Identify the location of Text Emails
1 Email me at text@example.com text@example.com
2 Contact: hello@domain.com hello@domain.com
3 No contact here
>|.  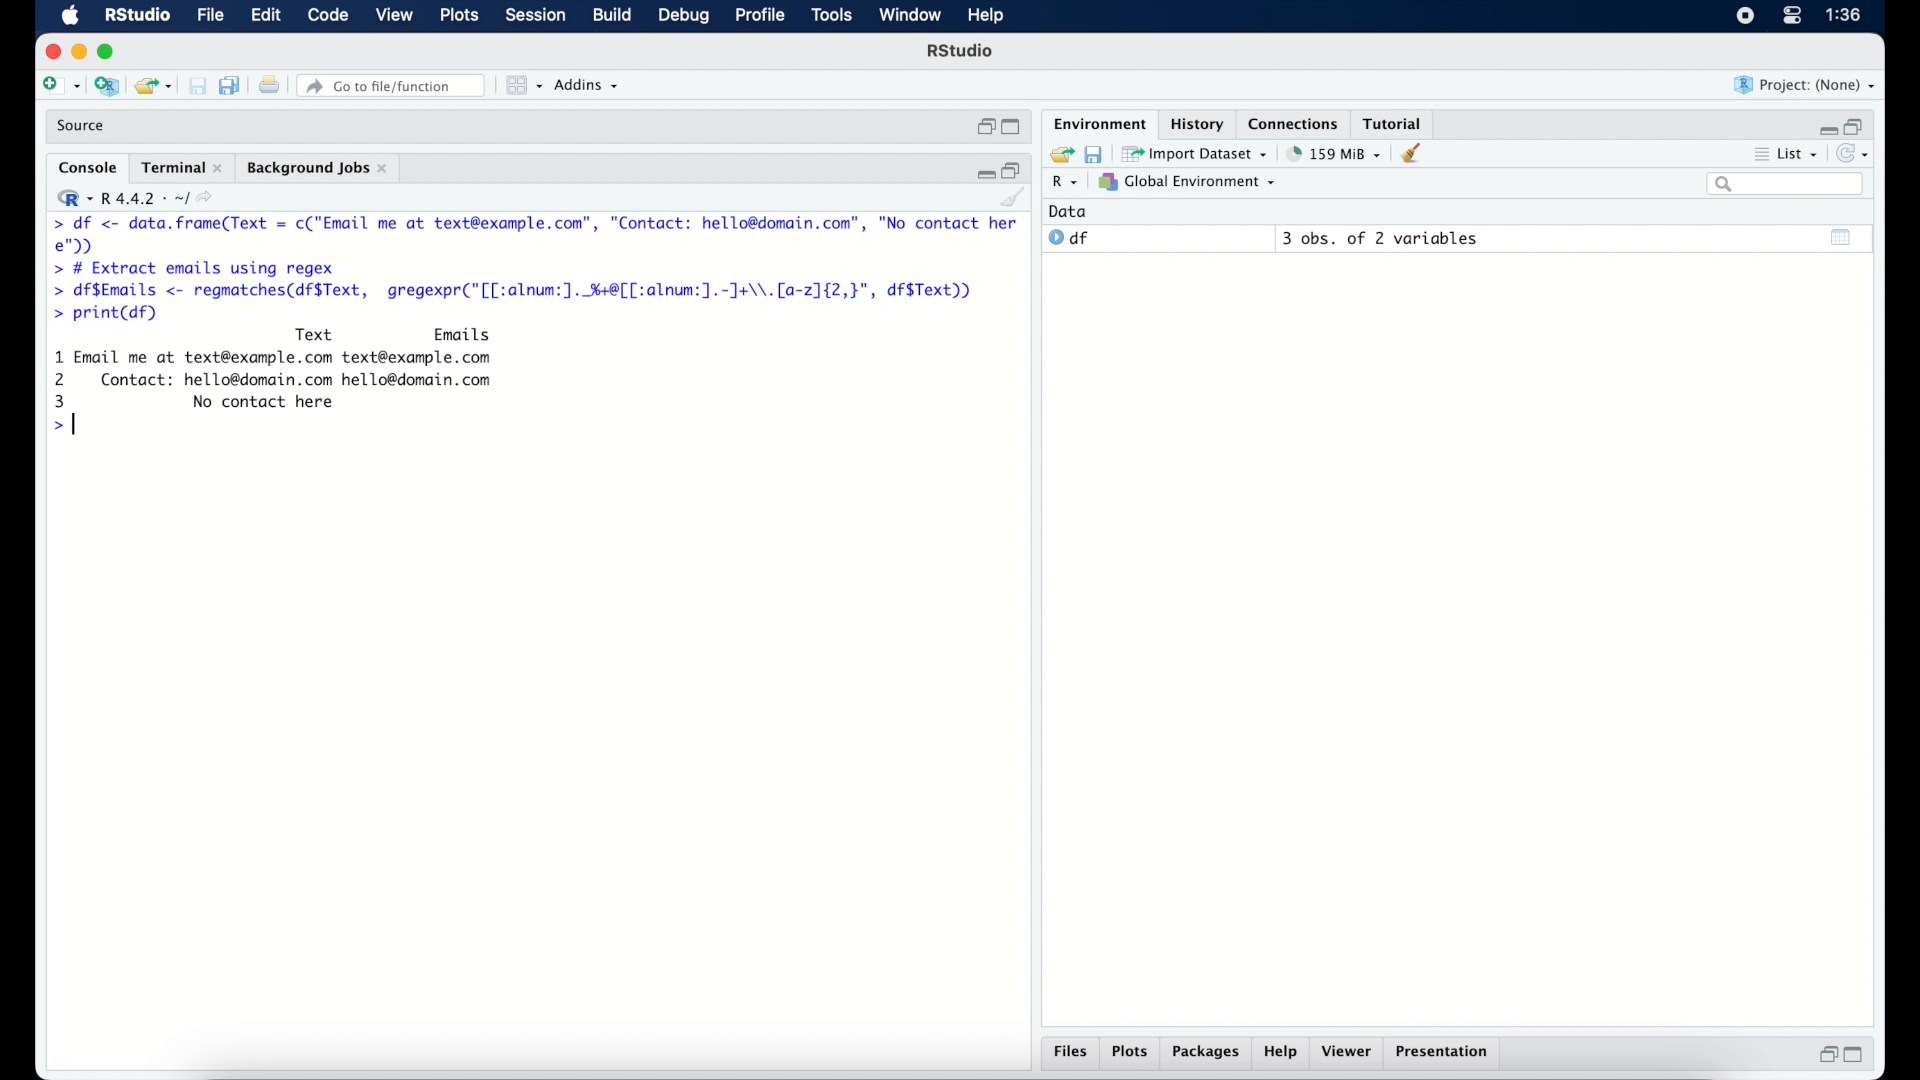
(288, 381).